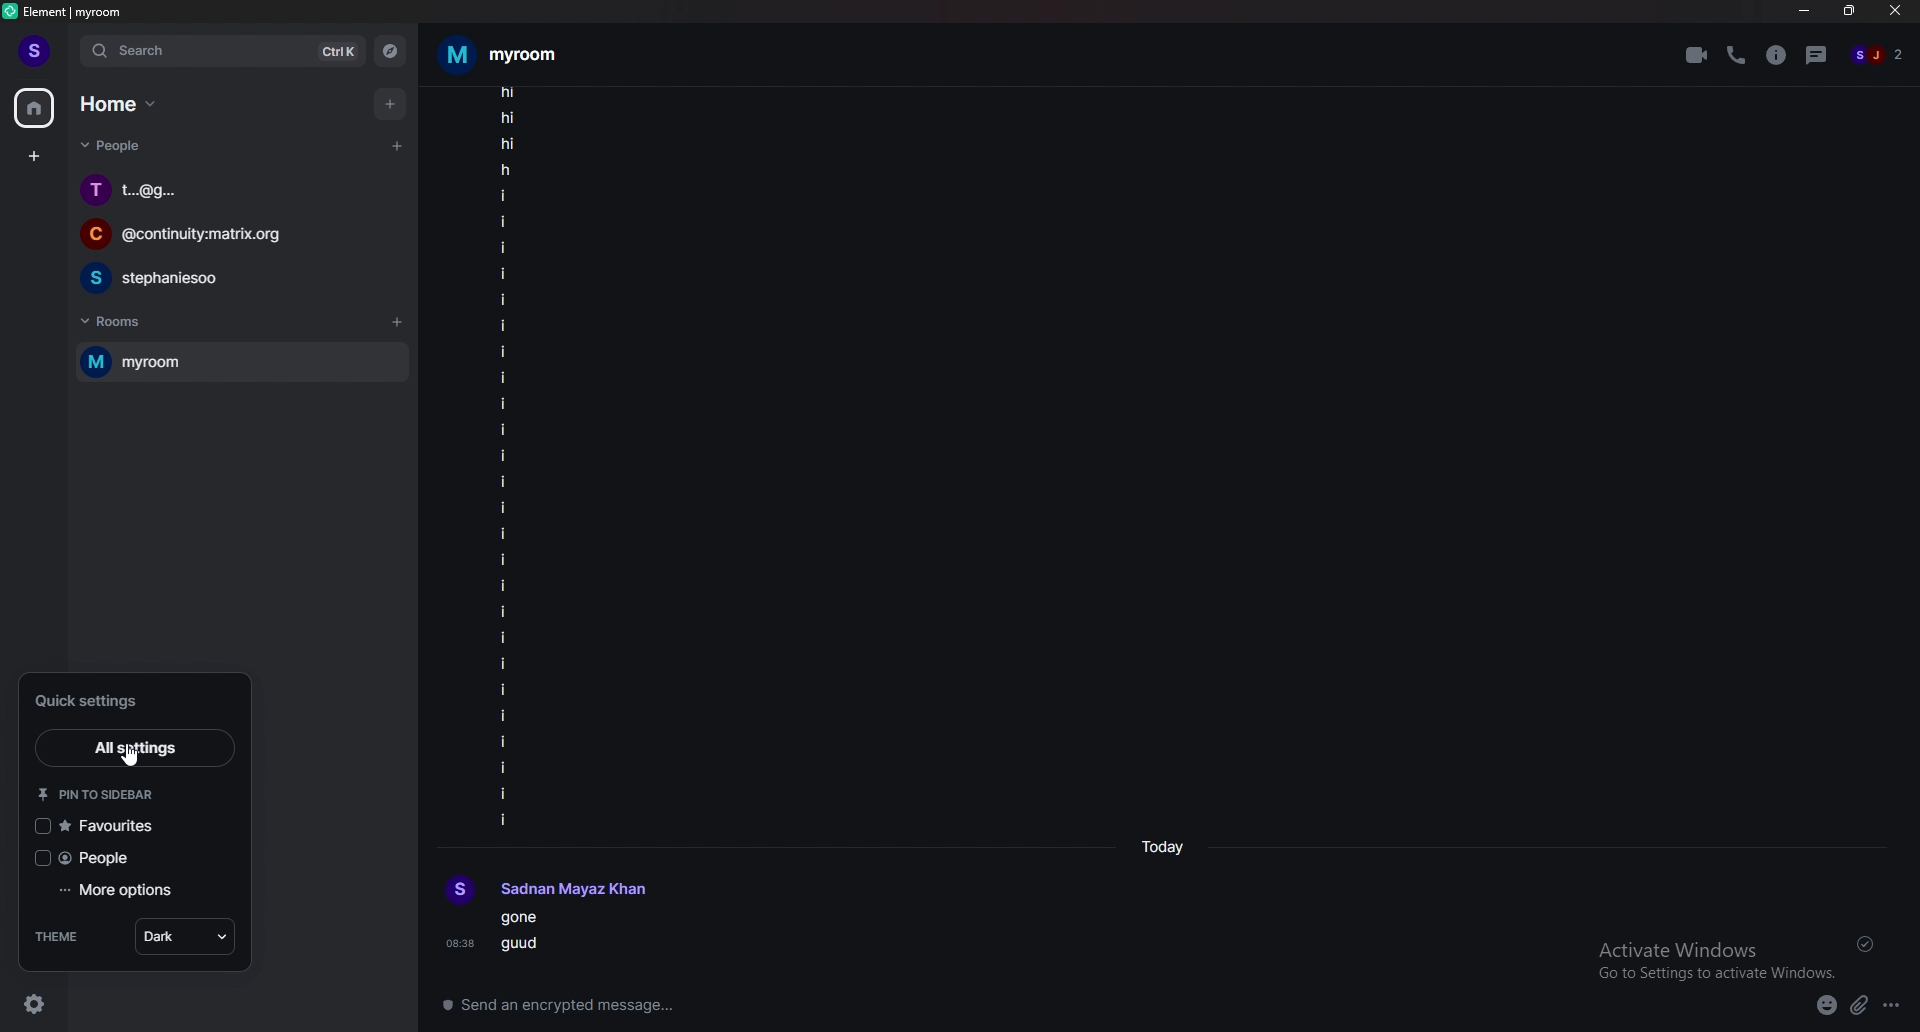 This screenshot has height=1032, width=1920. What do you see at coordinates (239, 362) in the screenshot?
I see `room` at bounding box center [239, 362].